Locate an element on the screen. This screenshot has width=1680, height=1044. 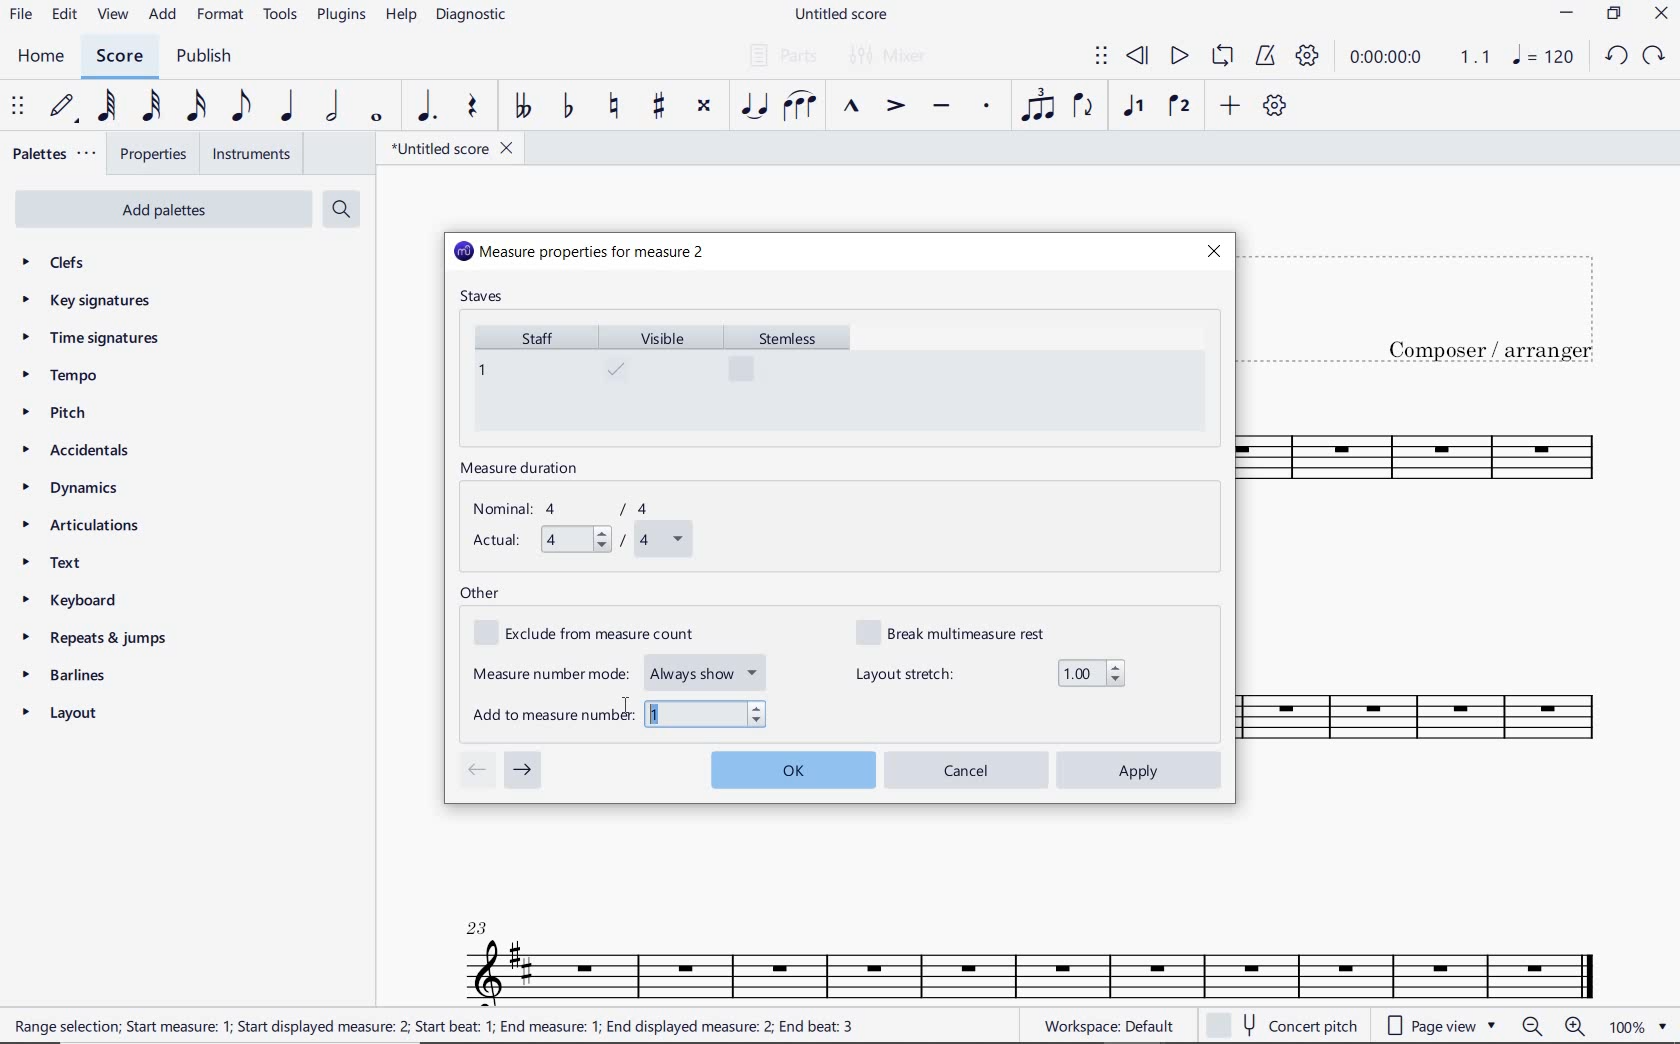
VOICE 2 is located at coordinates (1180, 107).